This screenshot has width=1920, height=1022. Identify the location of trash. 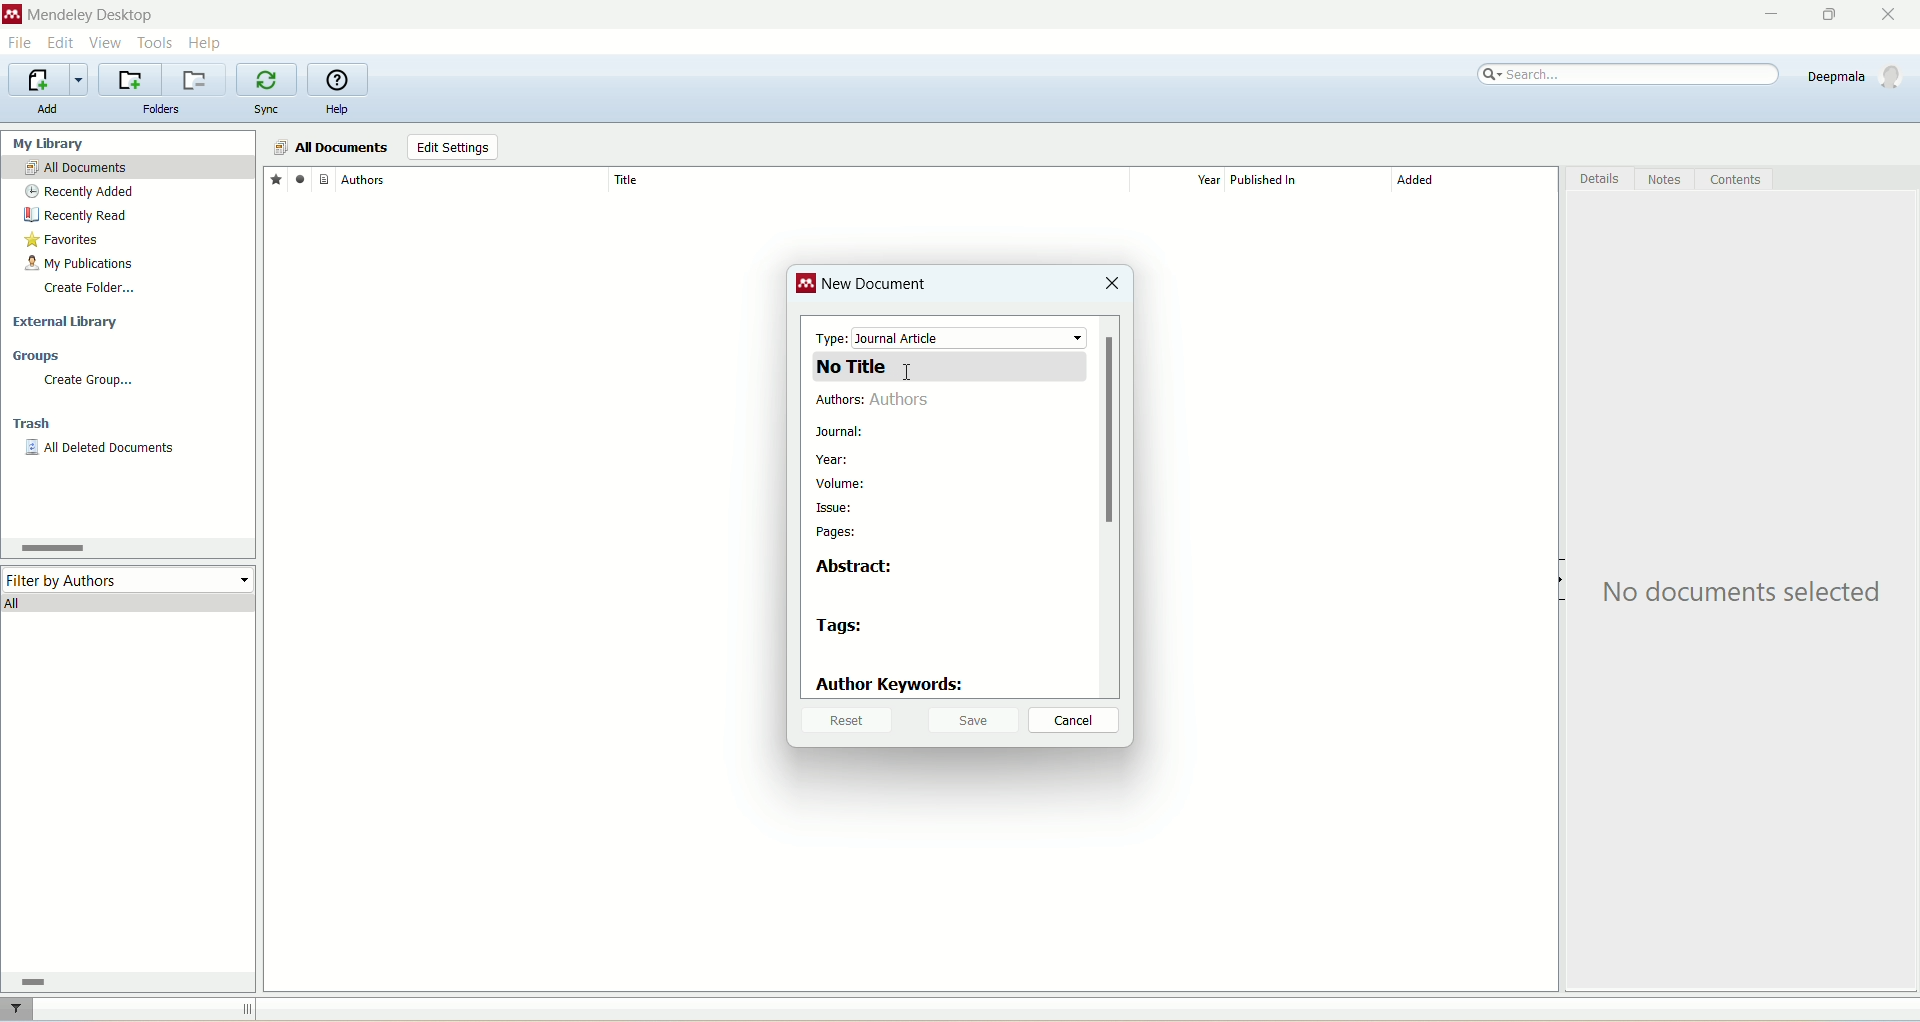
(35, 426).